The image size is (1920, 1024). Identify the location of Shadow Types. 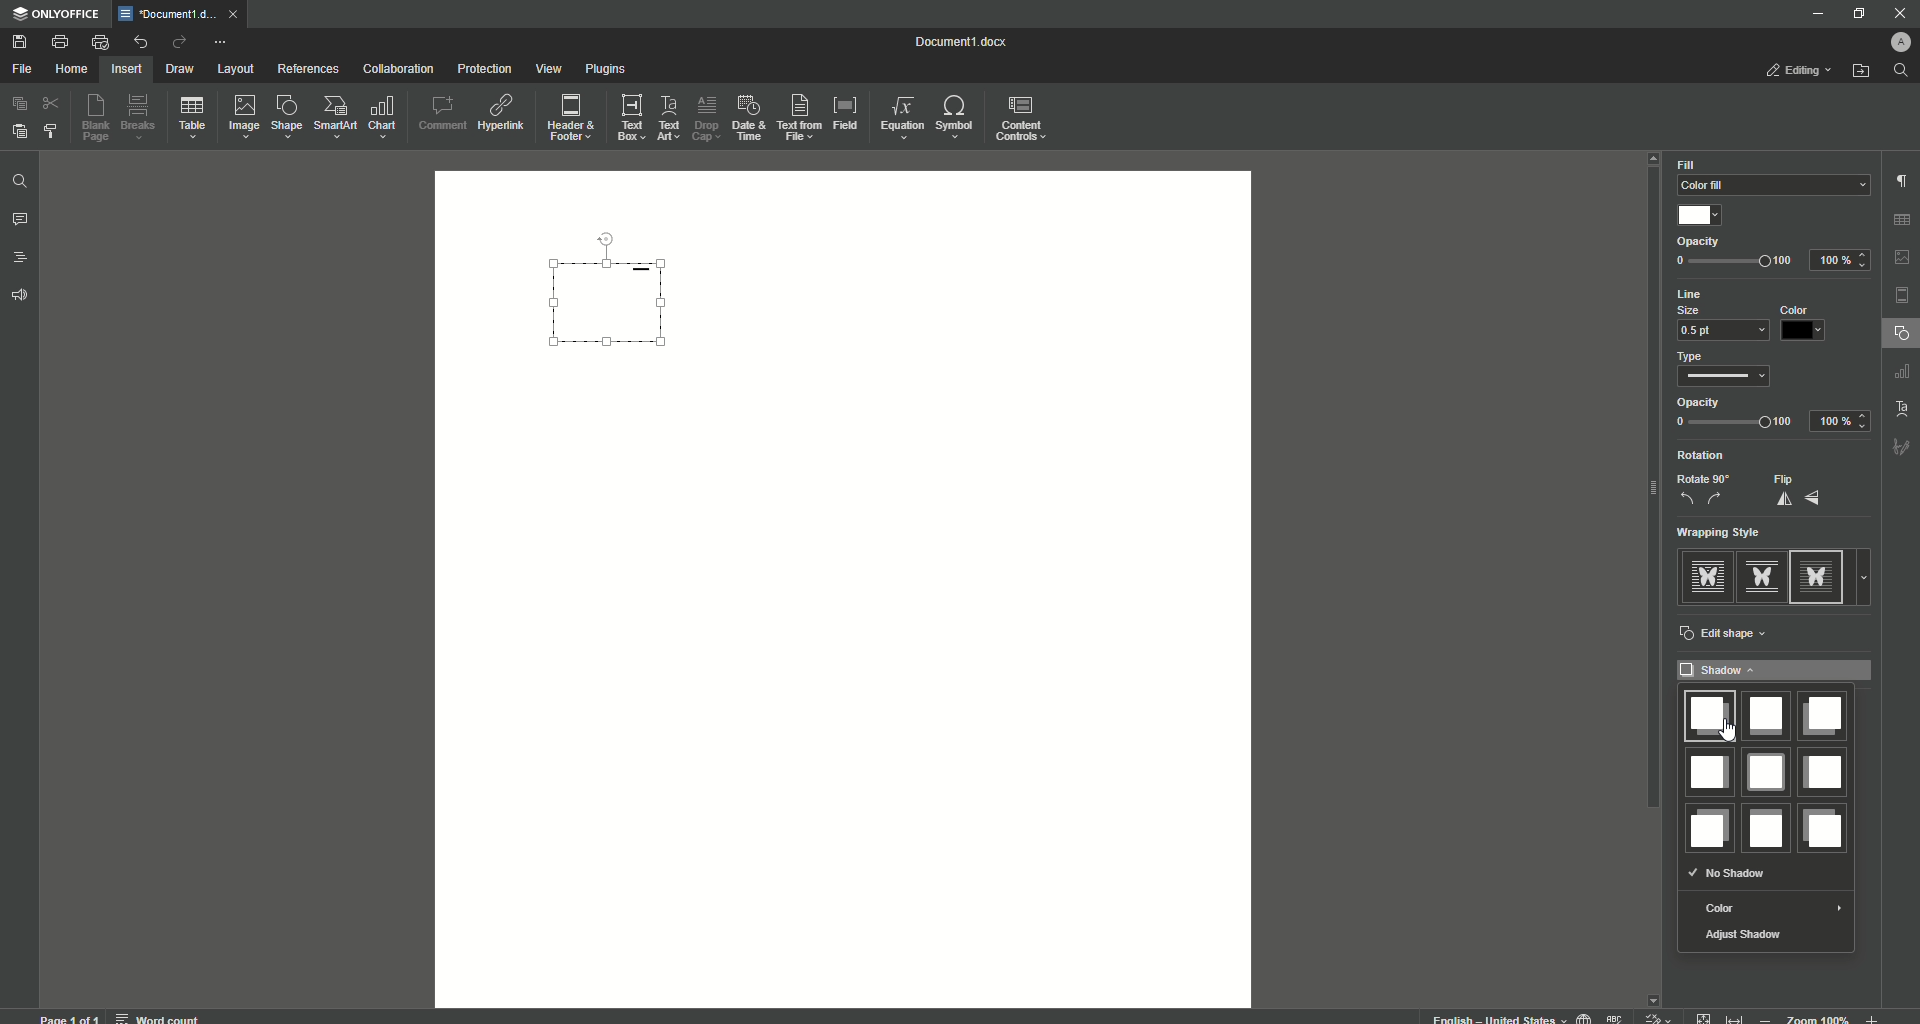
(1764, 770).